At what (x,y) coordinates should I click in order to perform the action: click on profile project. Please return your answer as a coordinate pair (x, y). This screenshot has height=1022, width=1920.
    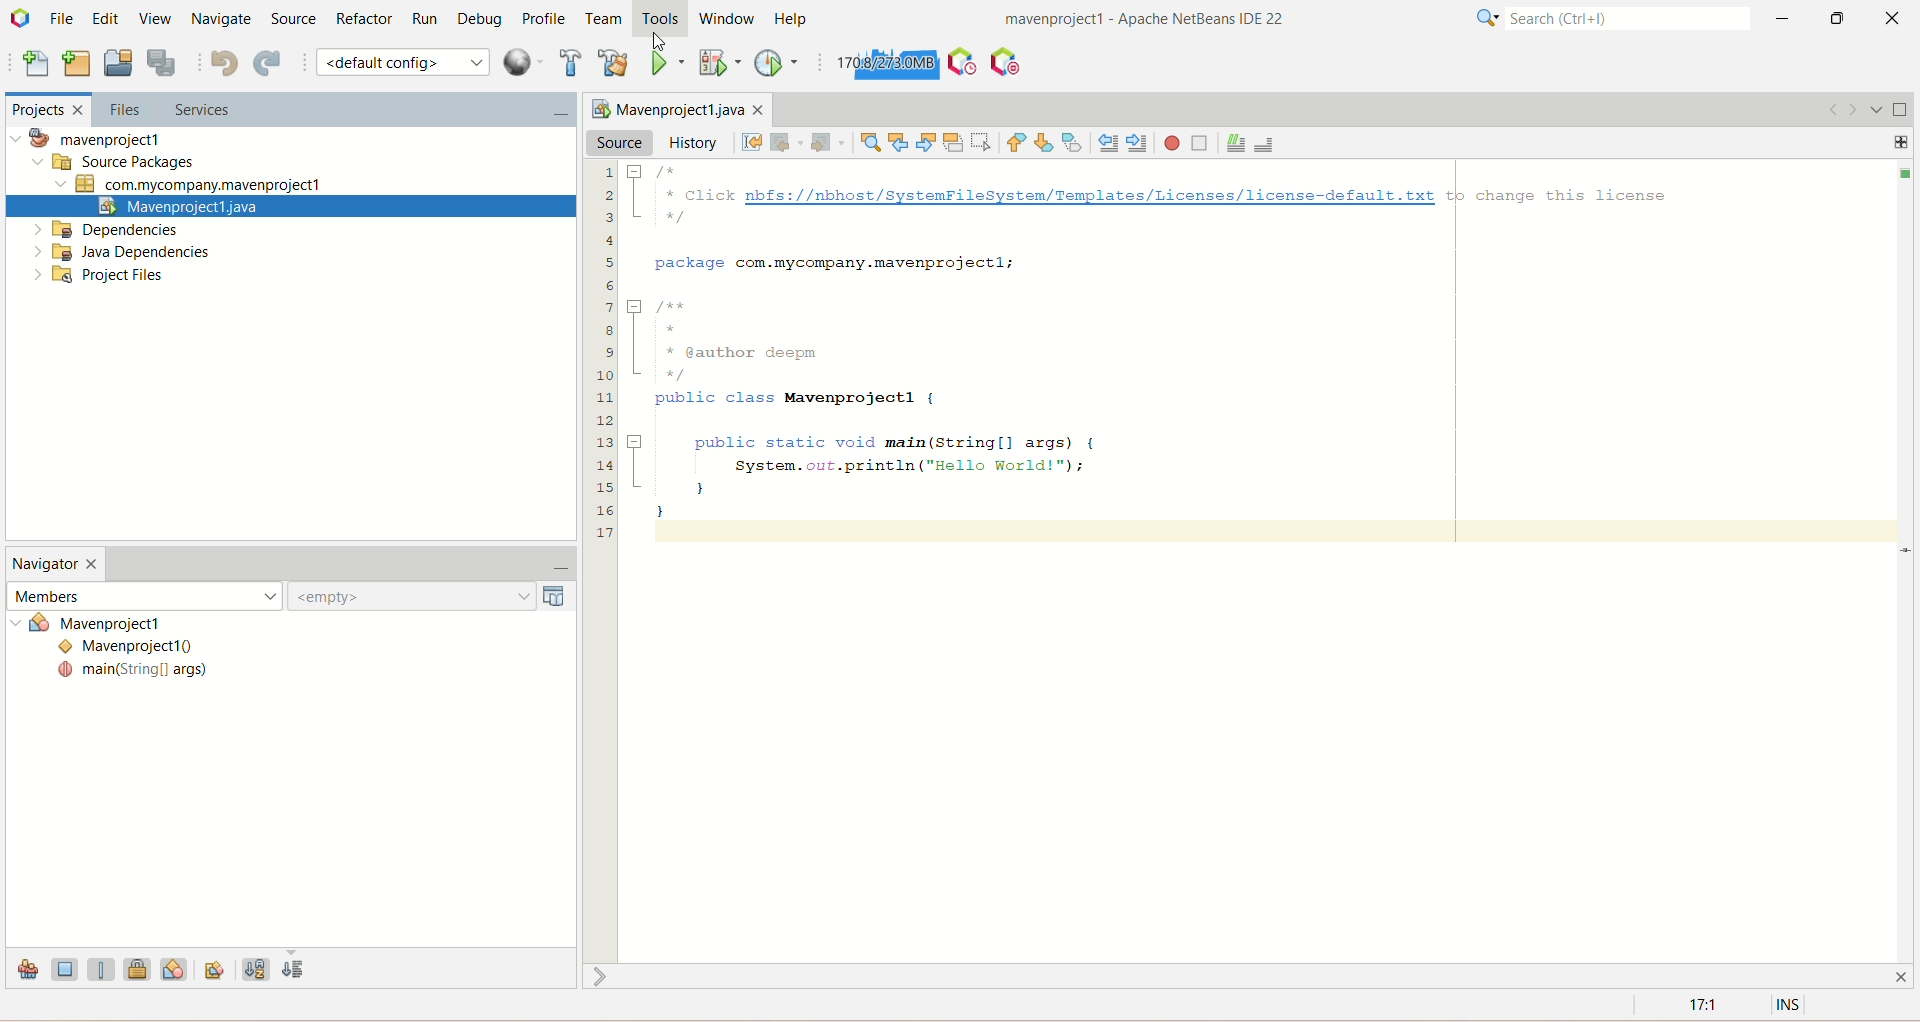
    Looking at the image, I should click on (778, 63).